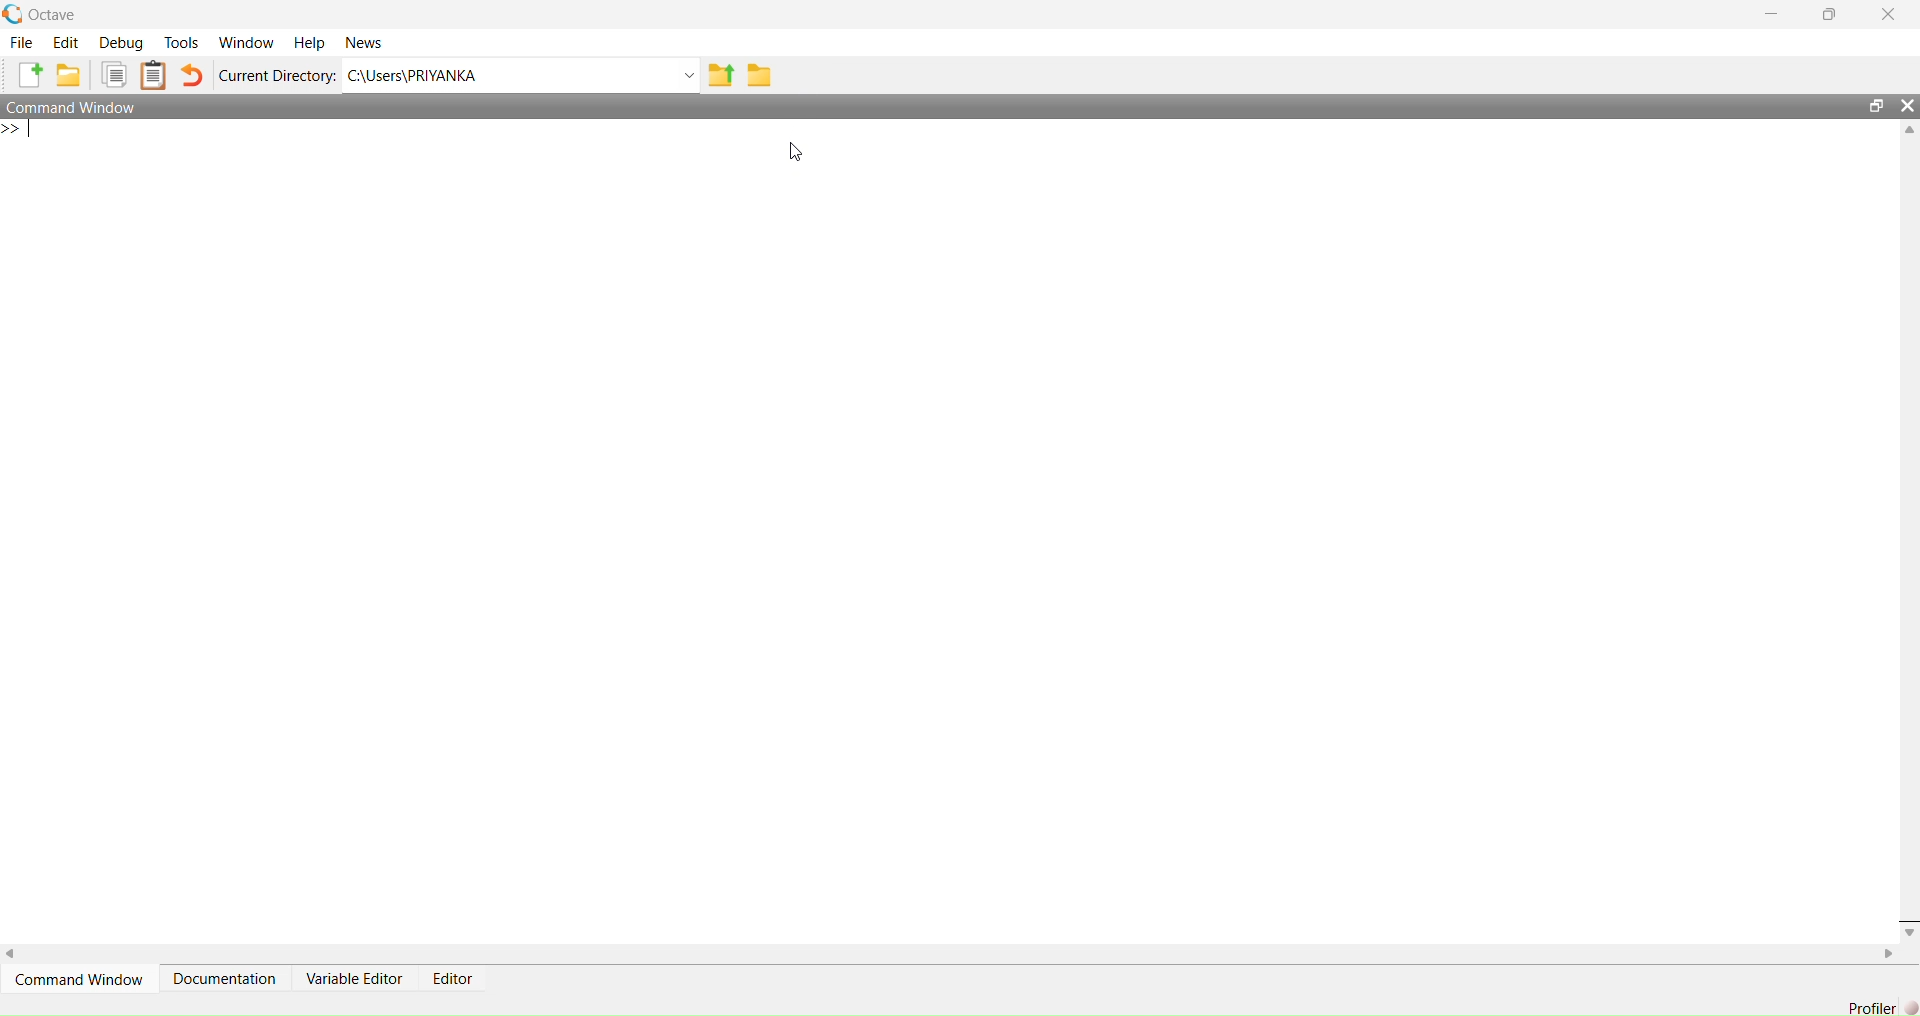 The width and height of the screenshot is (1920, 1016). What do you see at coordinates (1908, 128) in the screenshot?
I see `Up` at bounding box center [1908, 128].